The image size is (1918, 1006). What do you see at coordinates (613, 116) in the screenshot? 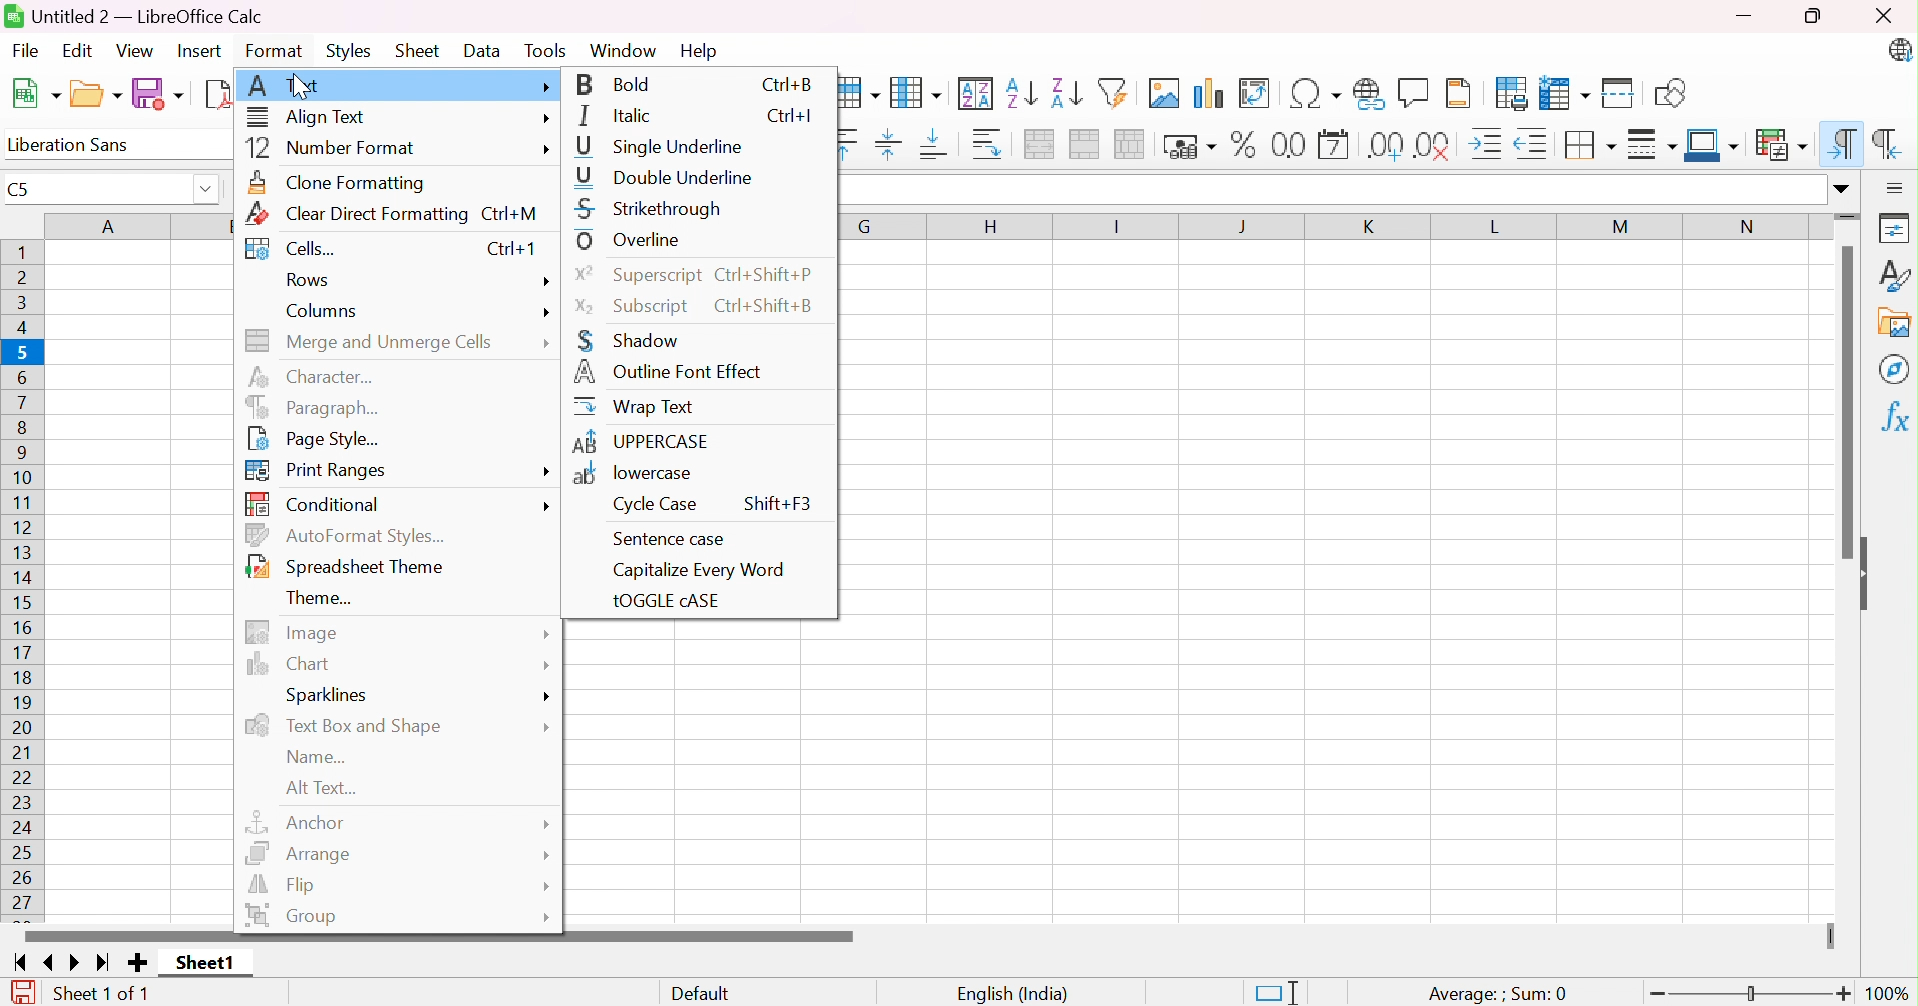
I see `Italic` at bounding box center [613, 116].